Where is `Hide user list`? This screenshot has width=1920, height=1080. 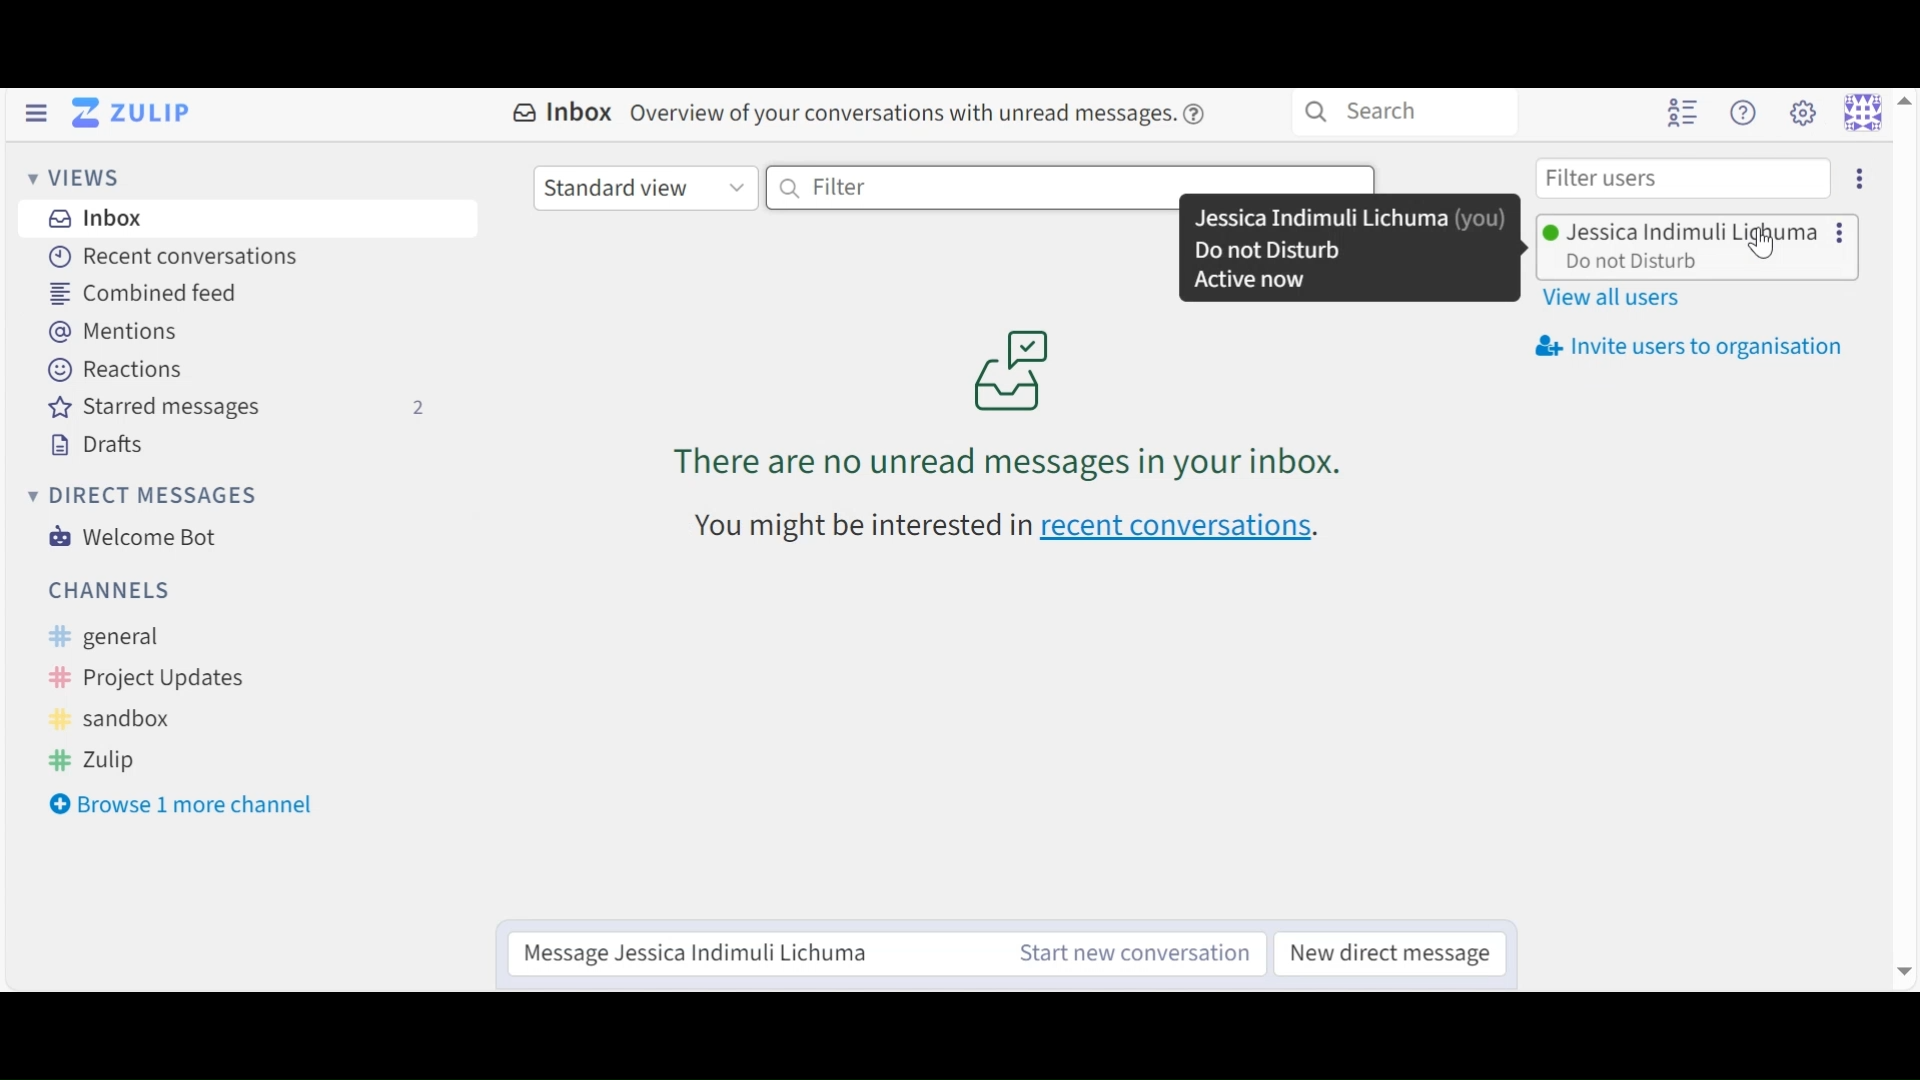
Hide user list is located at coordinates (1679, 114).